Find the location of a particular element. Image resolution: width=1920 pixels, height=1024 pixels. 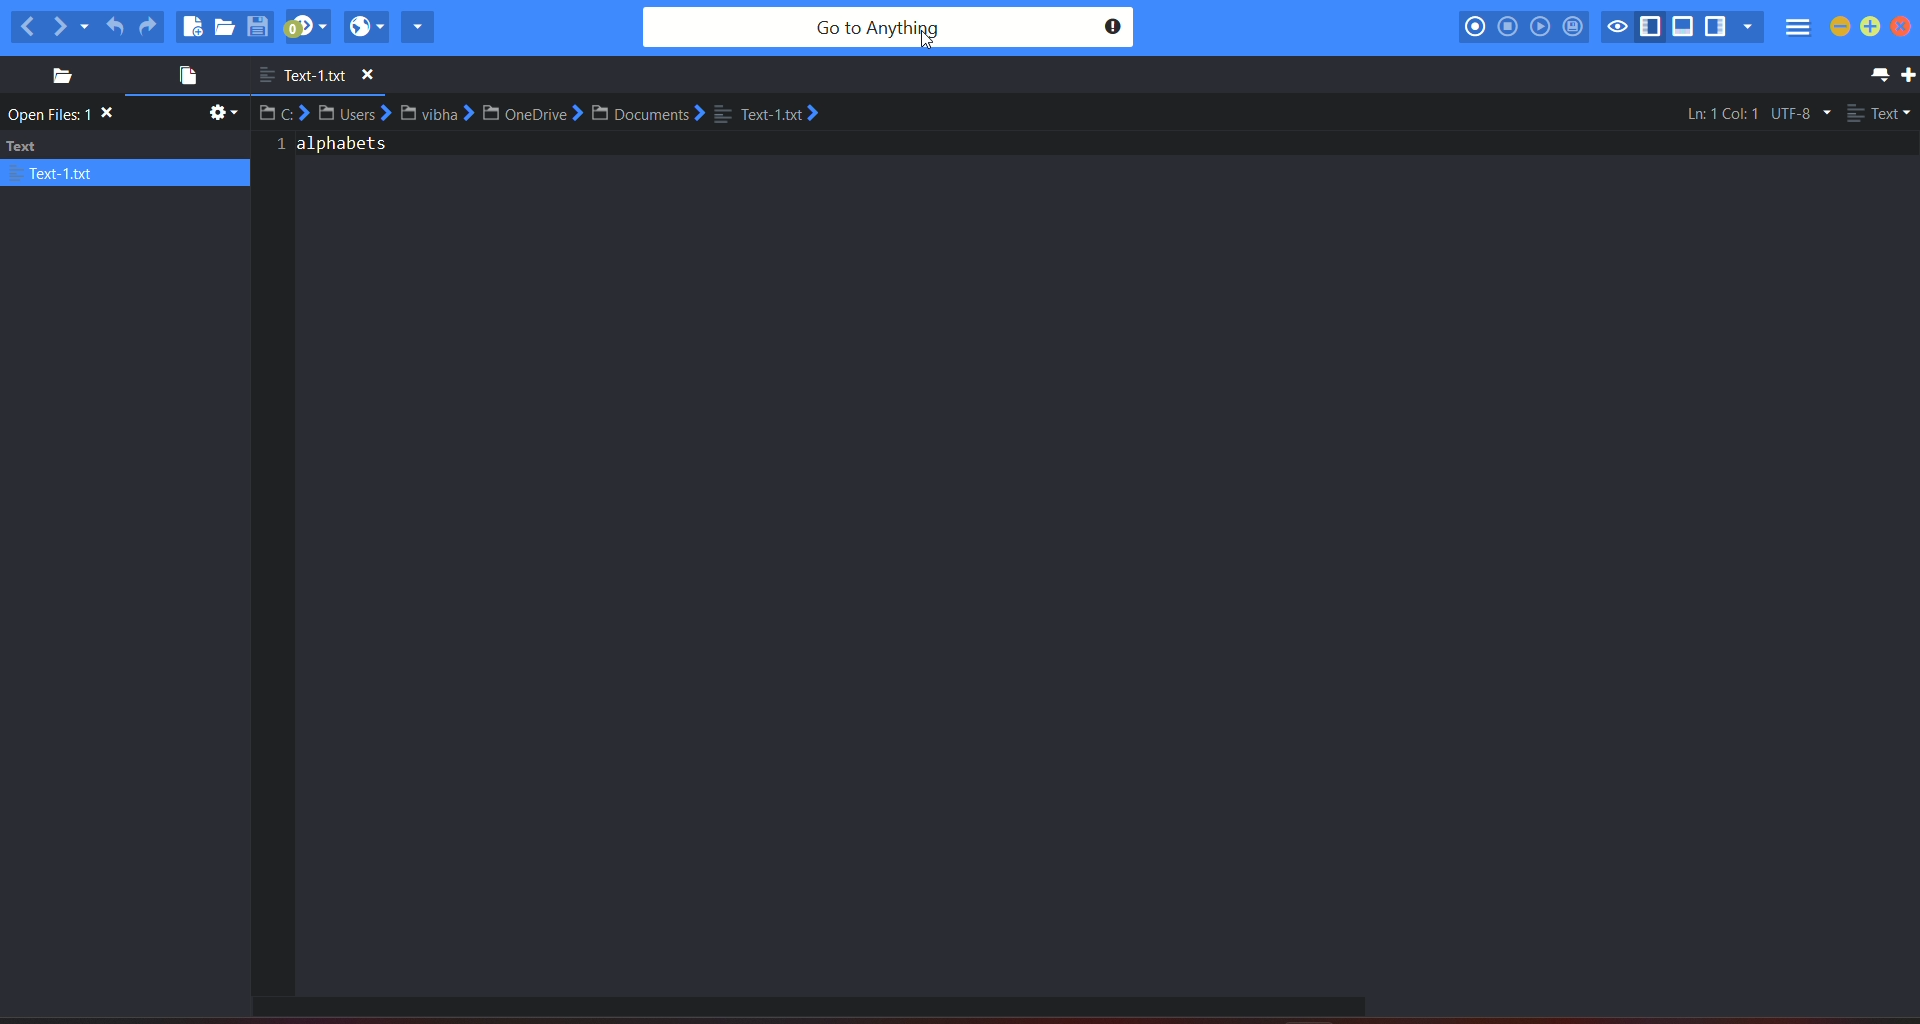

show/hide right pane is located at coordinates (1715, 29).